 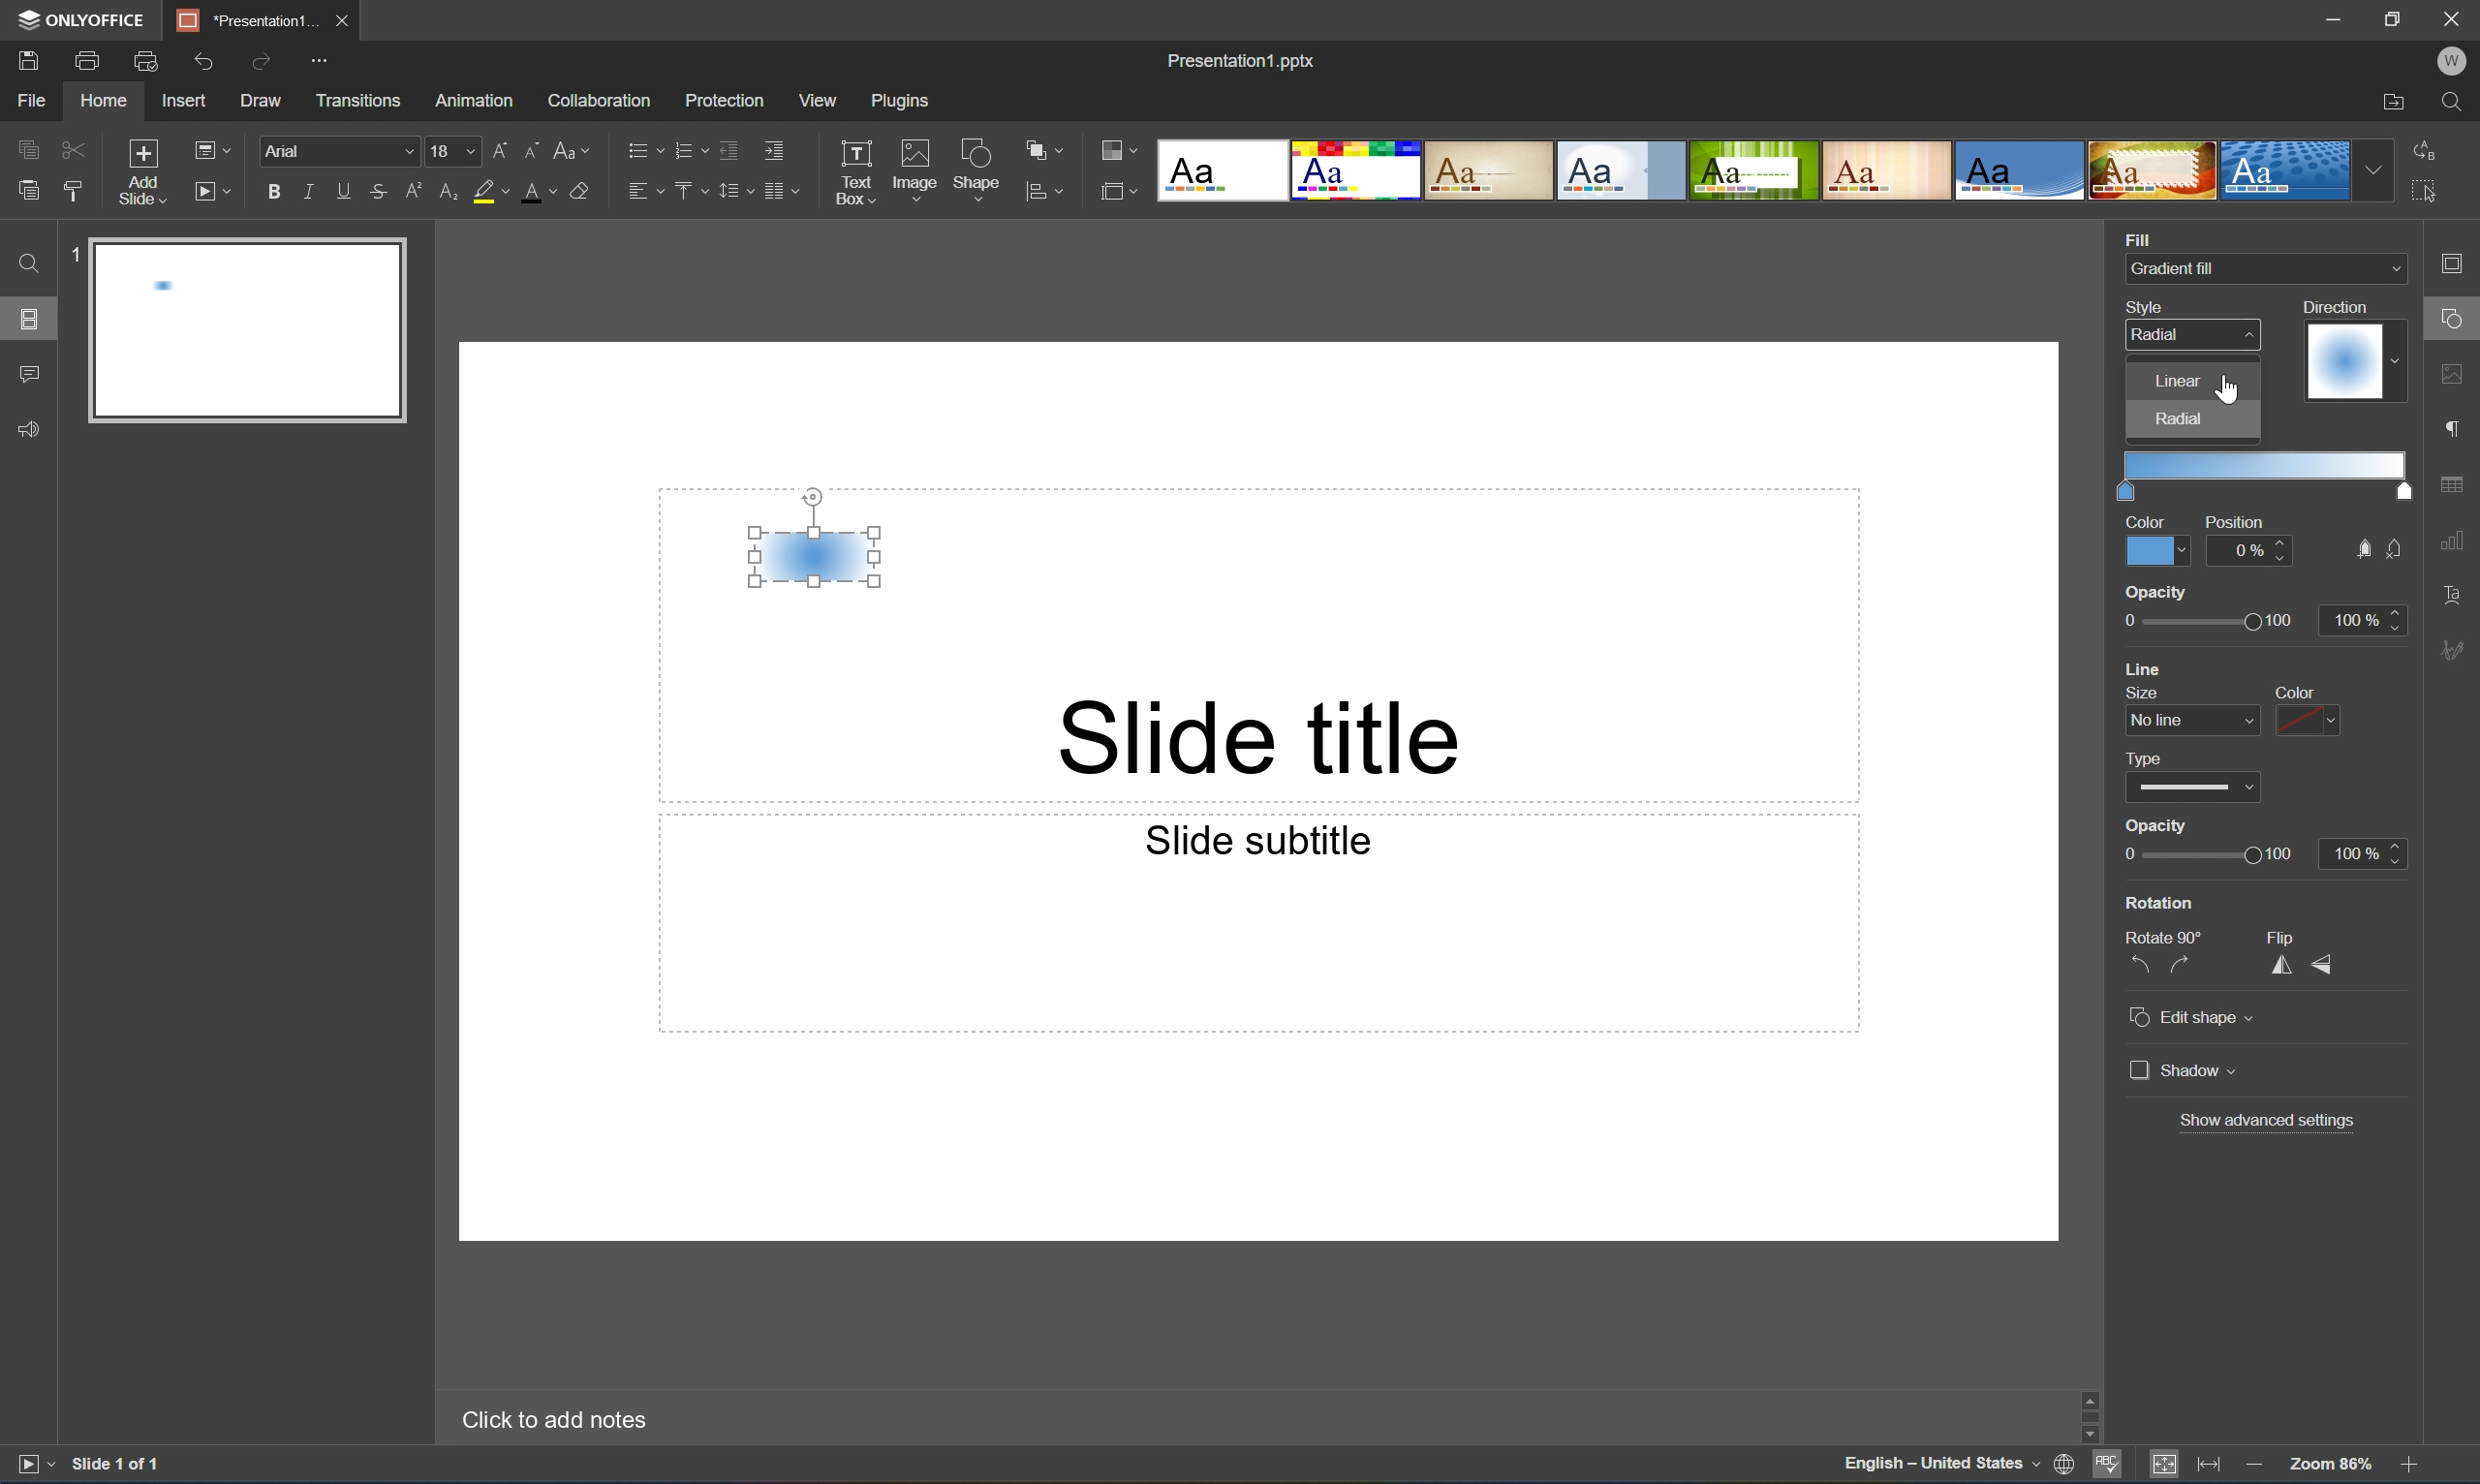 What do you see at coordinates (211, 189) in the screenshot?
I see `Start slideshow` at bounding box center [211, 189].